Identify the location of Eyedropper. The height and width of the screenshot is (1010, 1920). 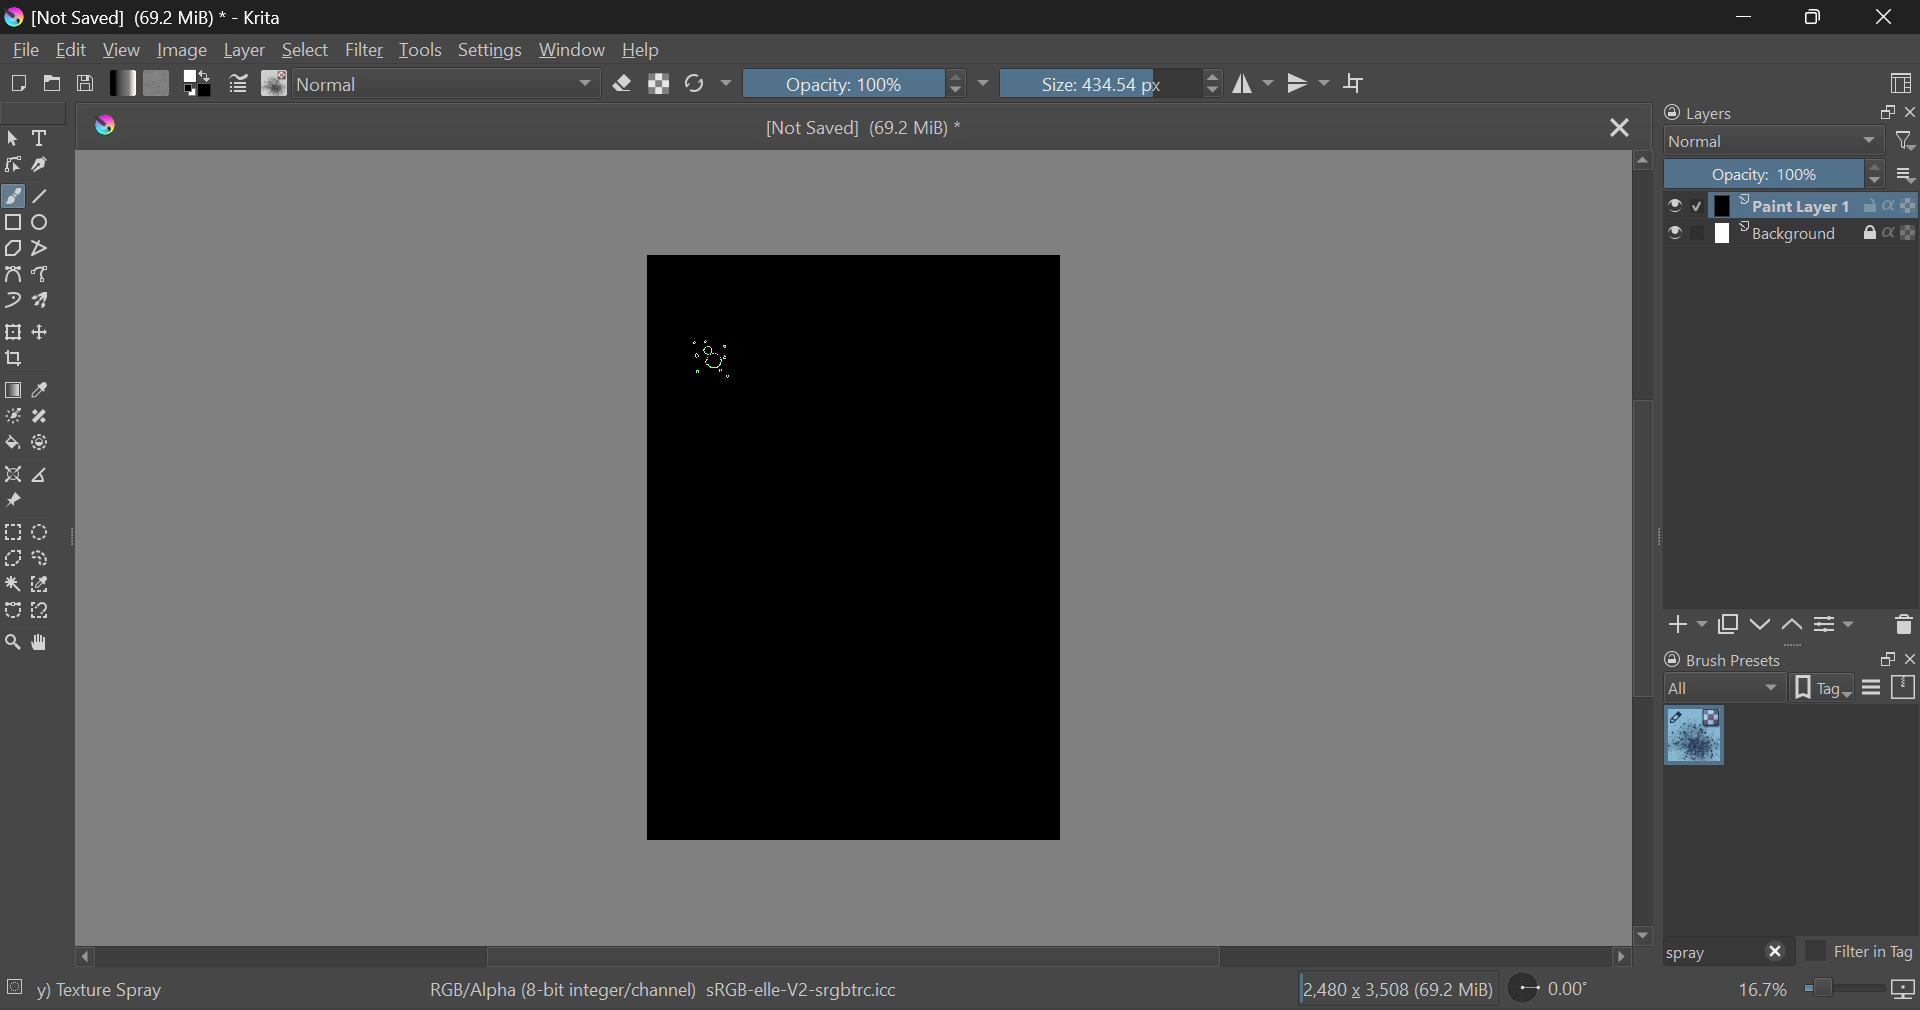
(43, 392).